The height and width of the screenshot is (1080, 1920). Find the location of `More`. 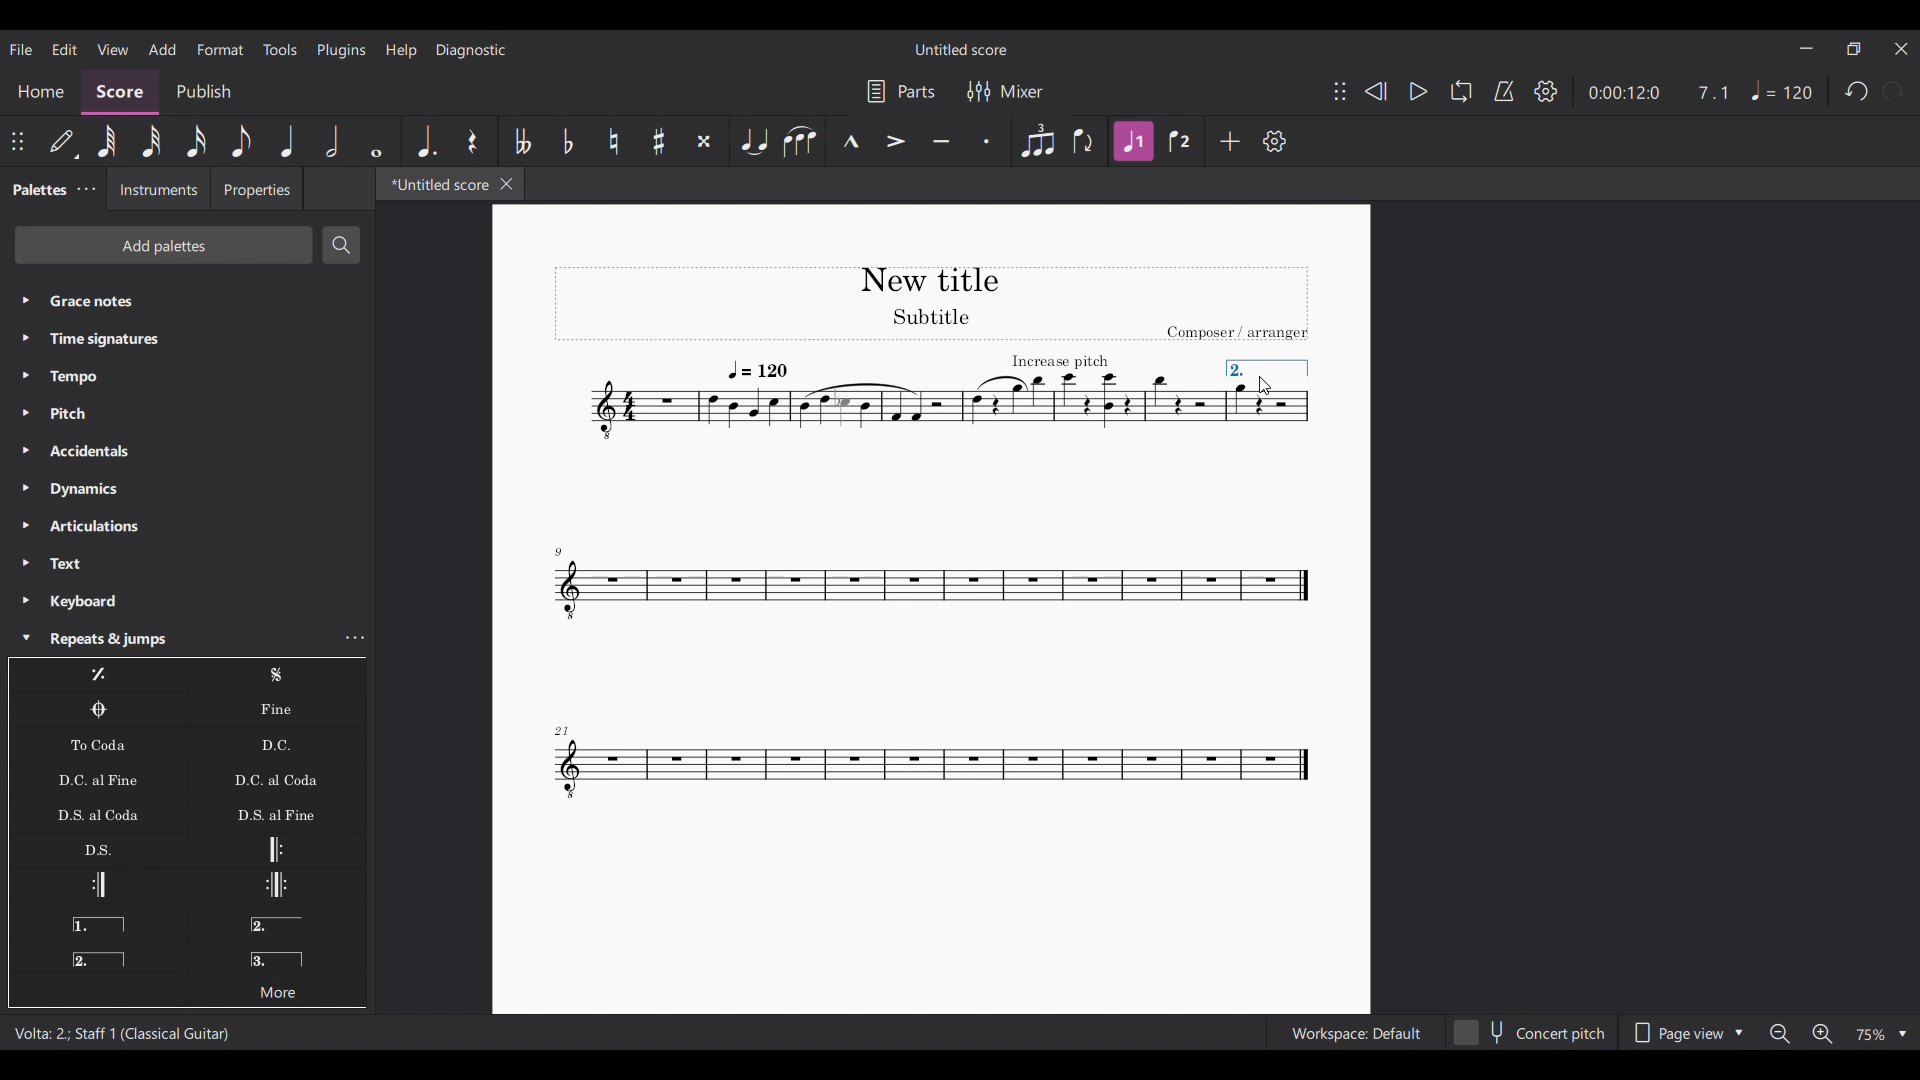

More is located at coordinates (276, 989).